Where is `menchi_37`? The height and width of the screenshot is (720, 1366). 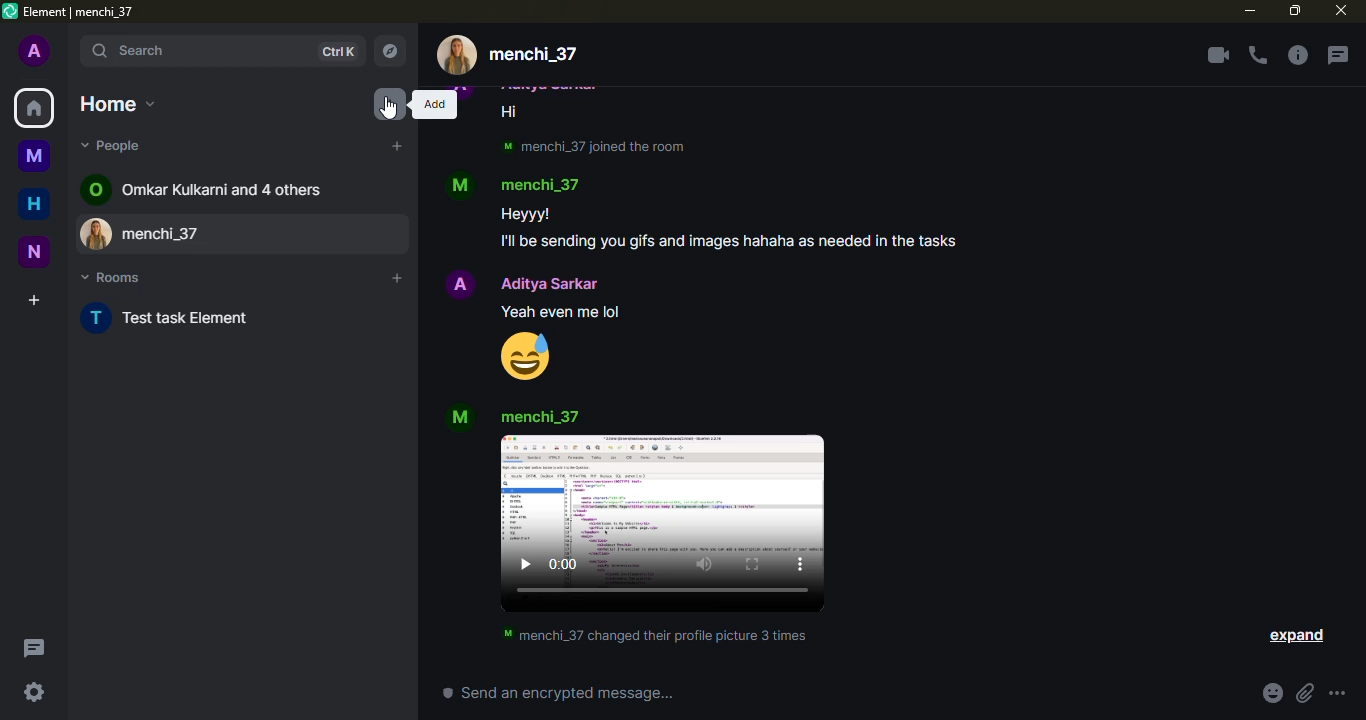
menchi_37 is located at coordinates (539, 417).